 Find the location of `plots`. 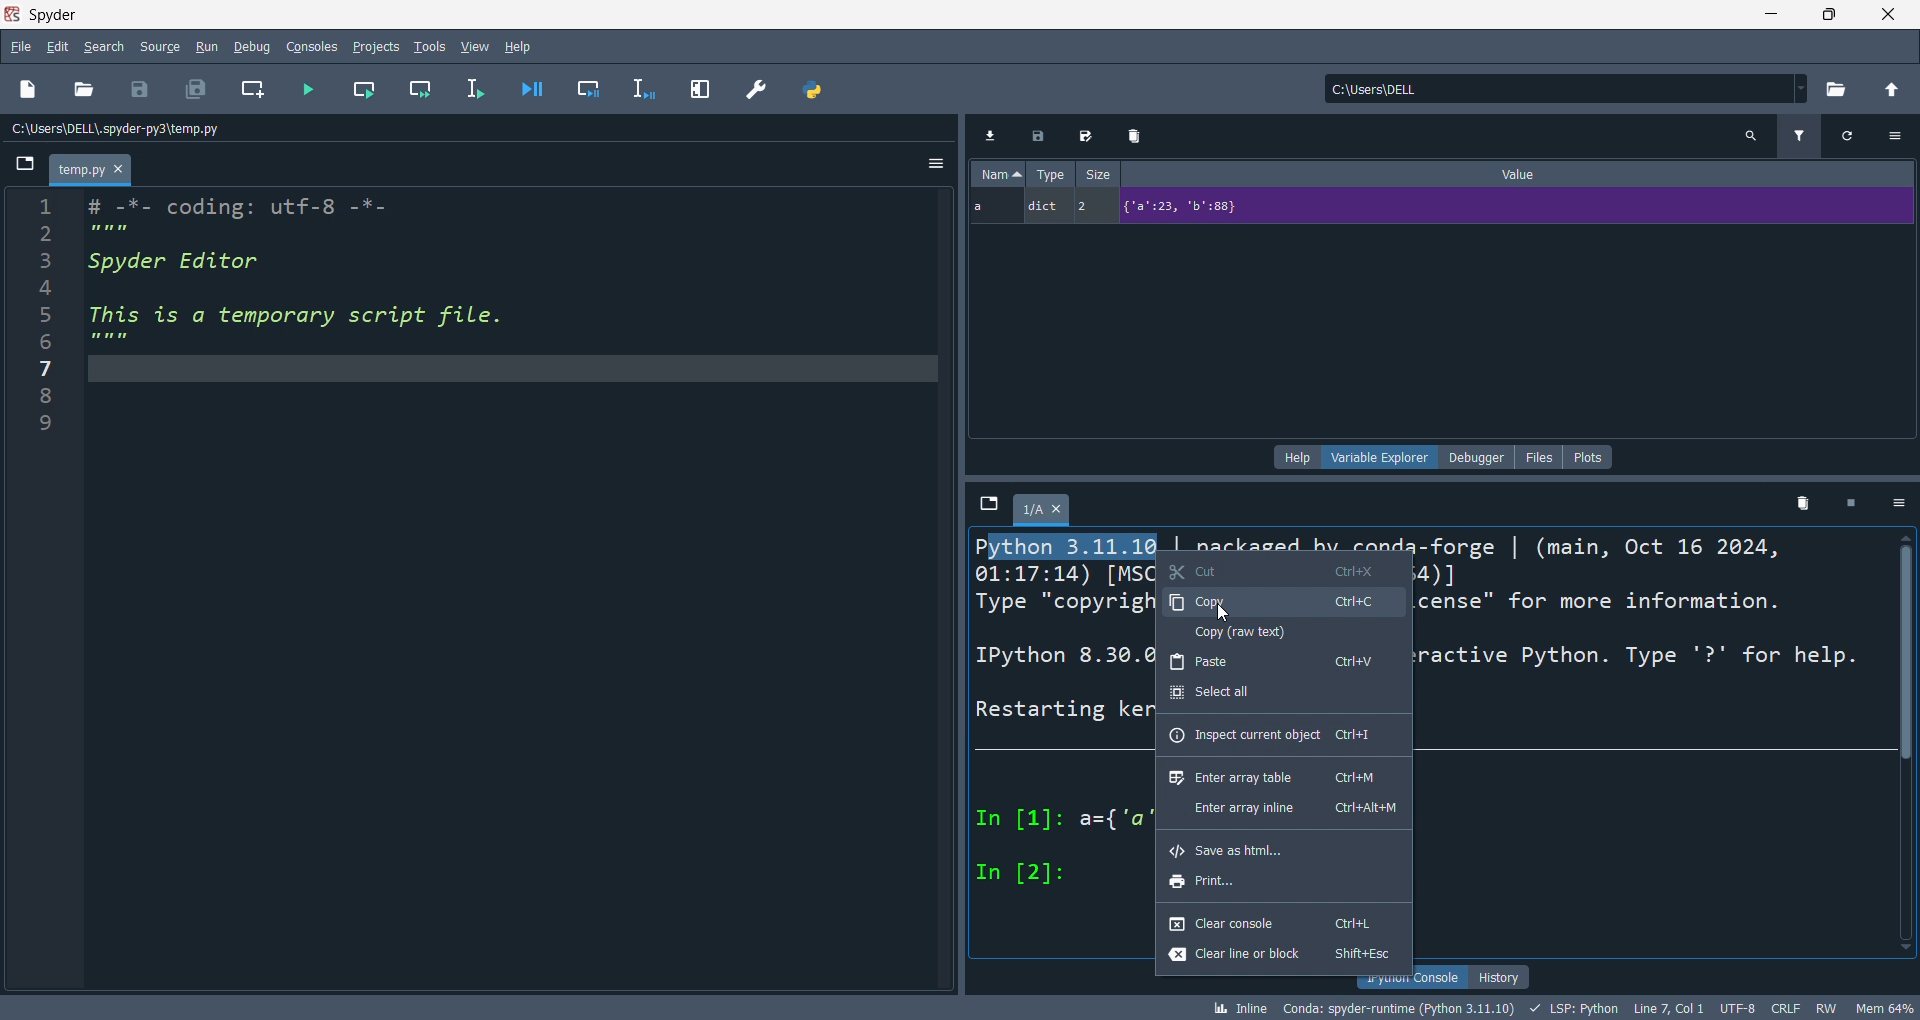

plots is located at coordinates (1590, 457).